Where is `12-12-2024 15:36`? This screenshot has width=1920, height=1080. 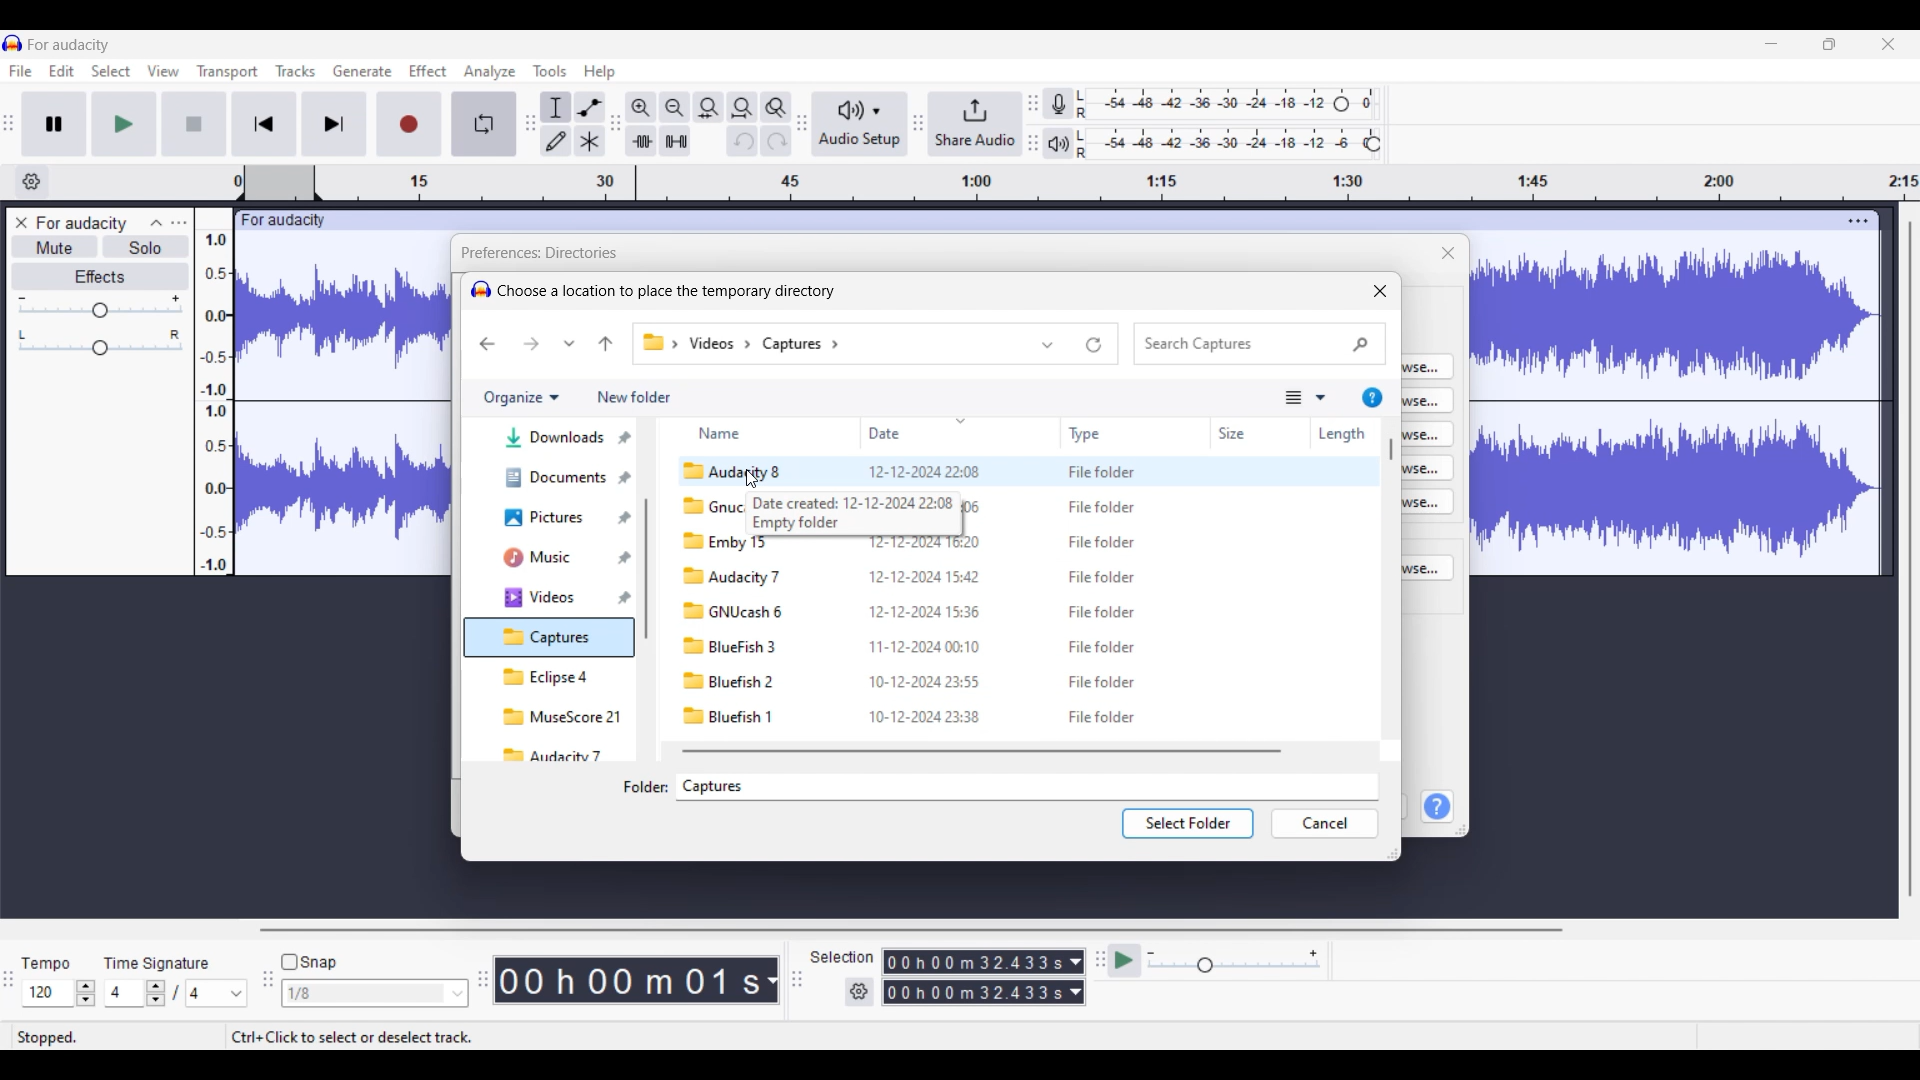 12-12-2024 15:36 is located at coordinates (927, 611).